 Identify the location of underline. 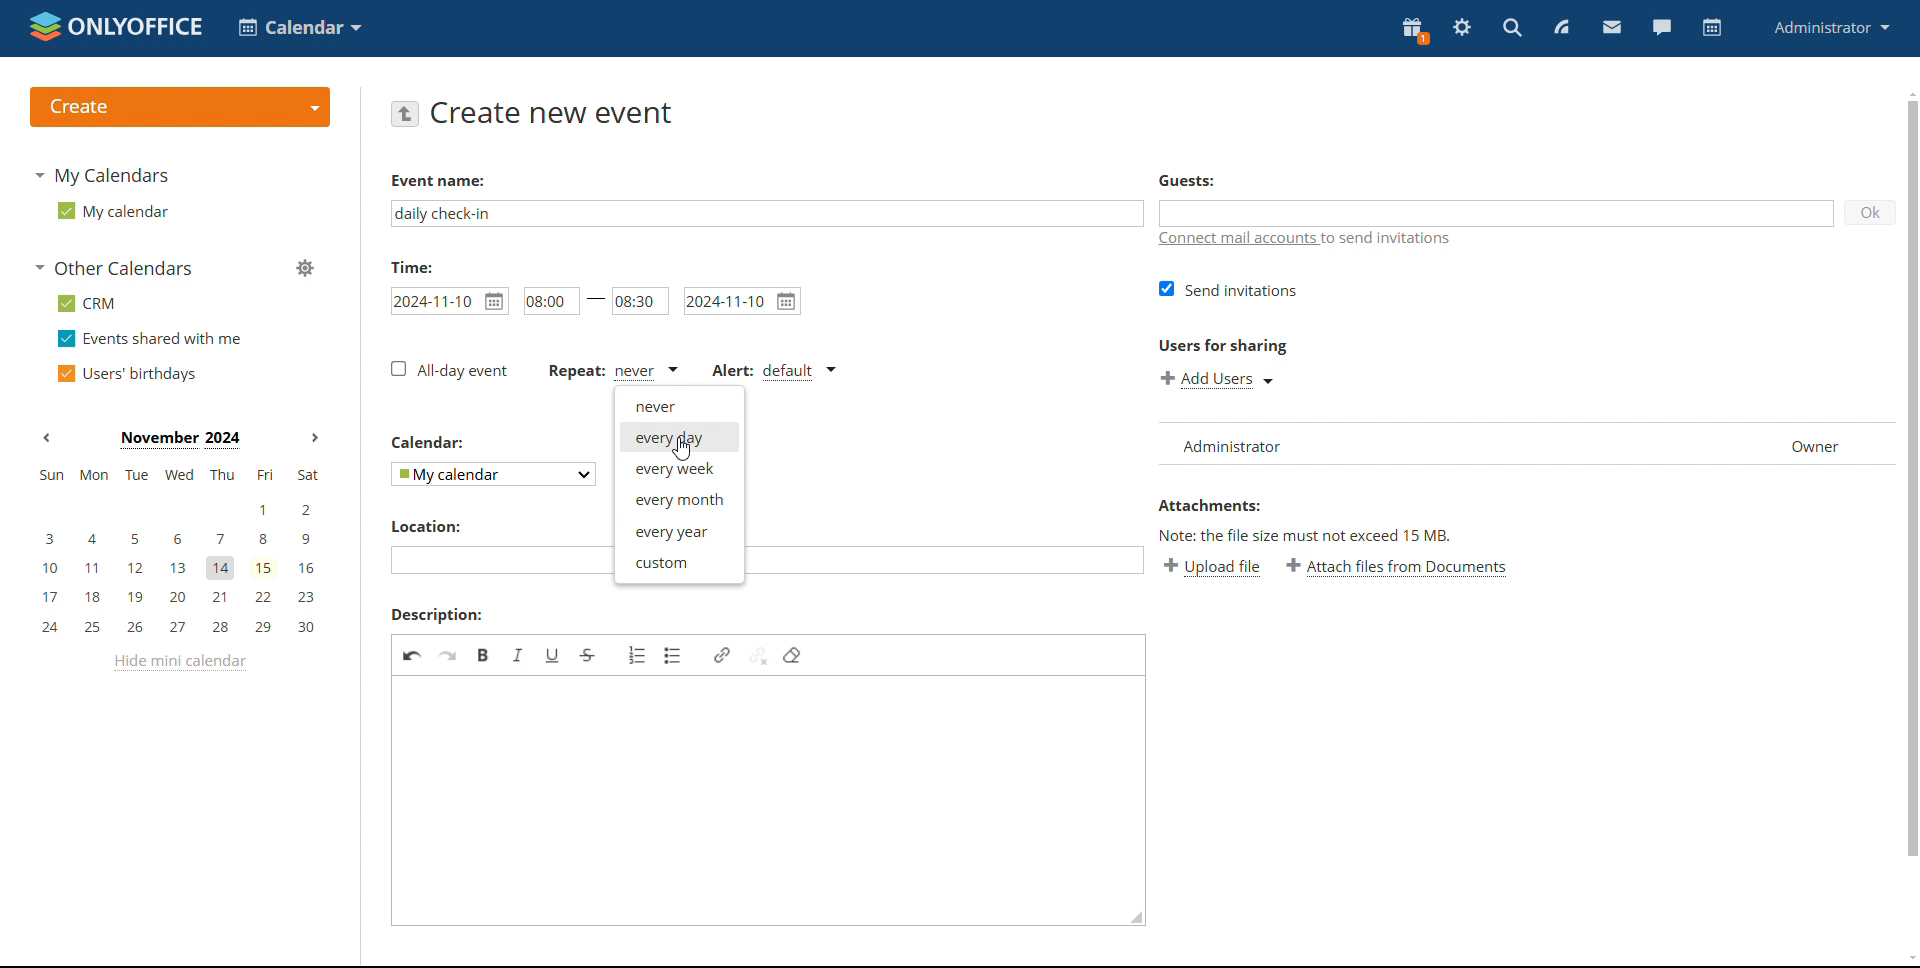
(553, 654).